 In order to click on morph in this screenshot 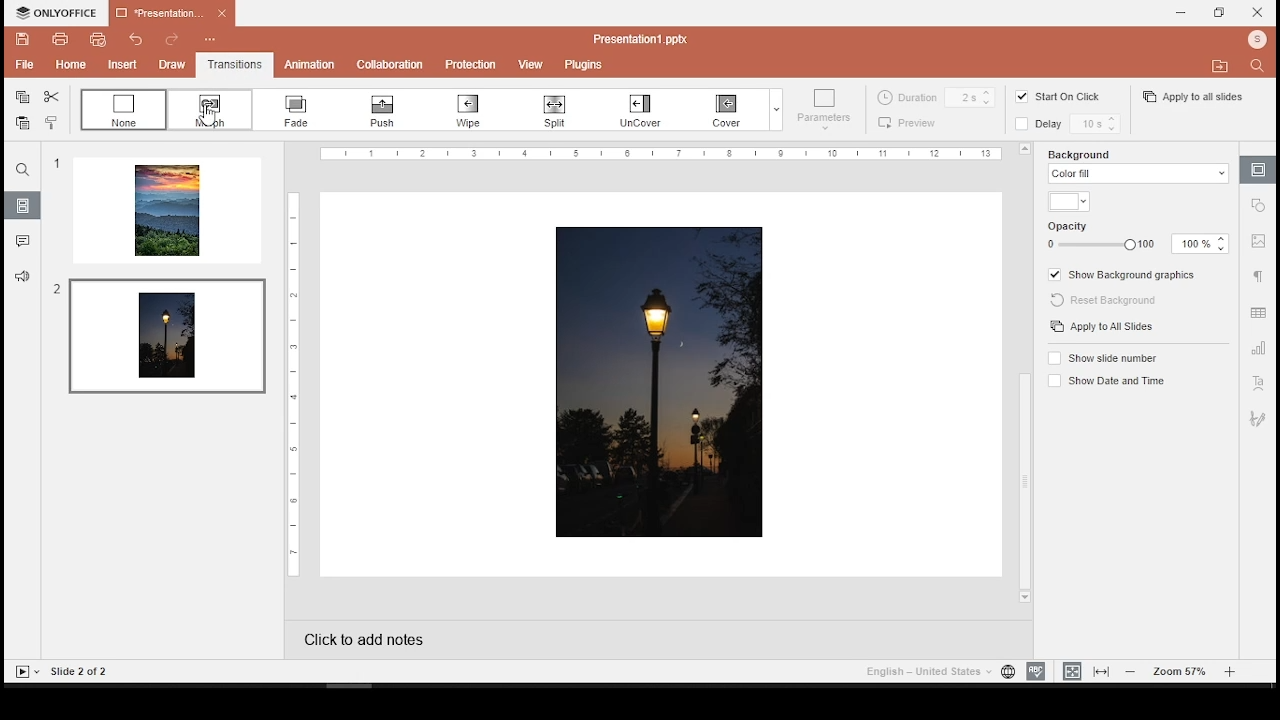, I will do `click(207, 111)`.